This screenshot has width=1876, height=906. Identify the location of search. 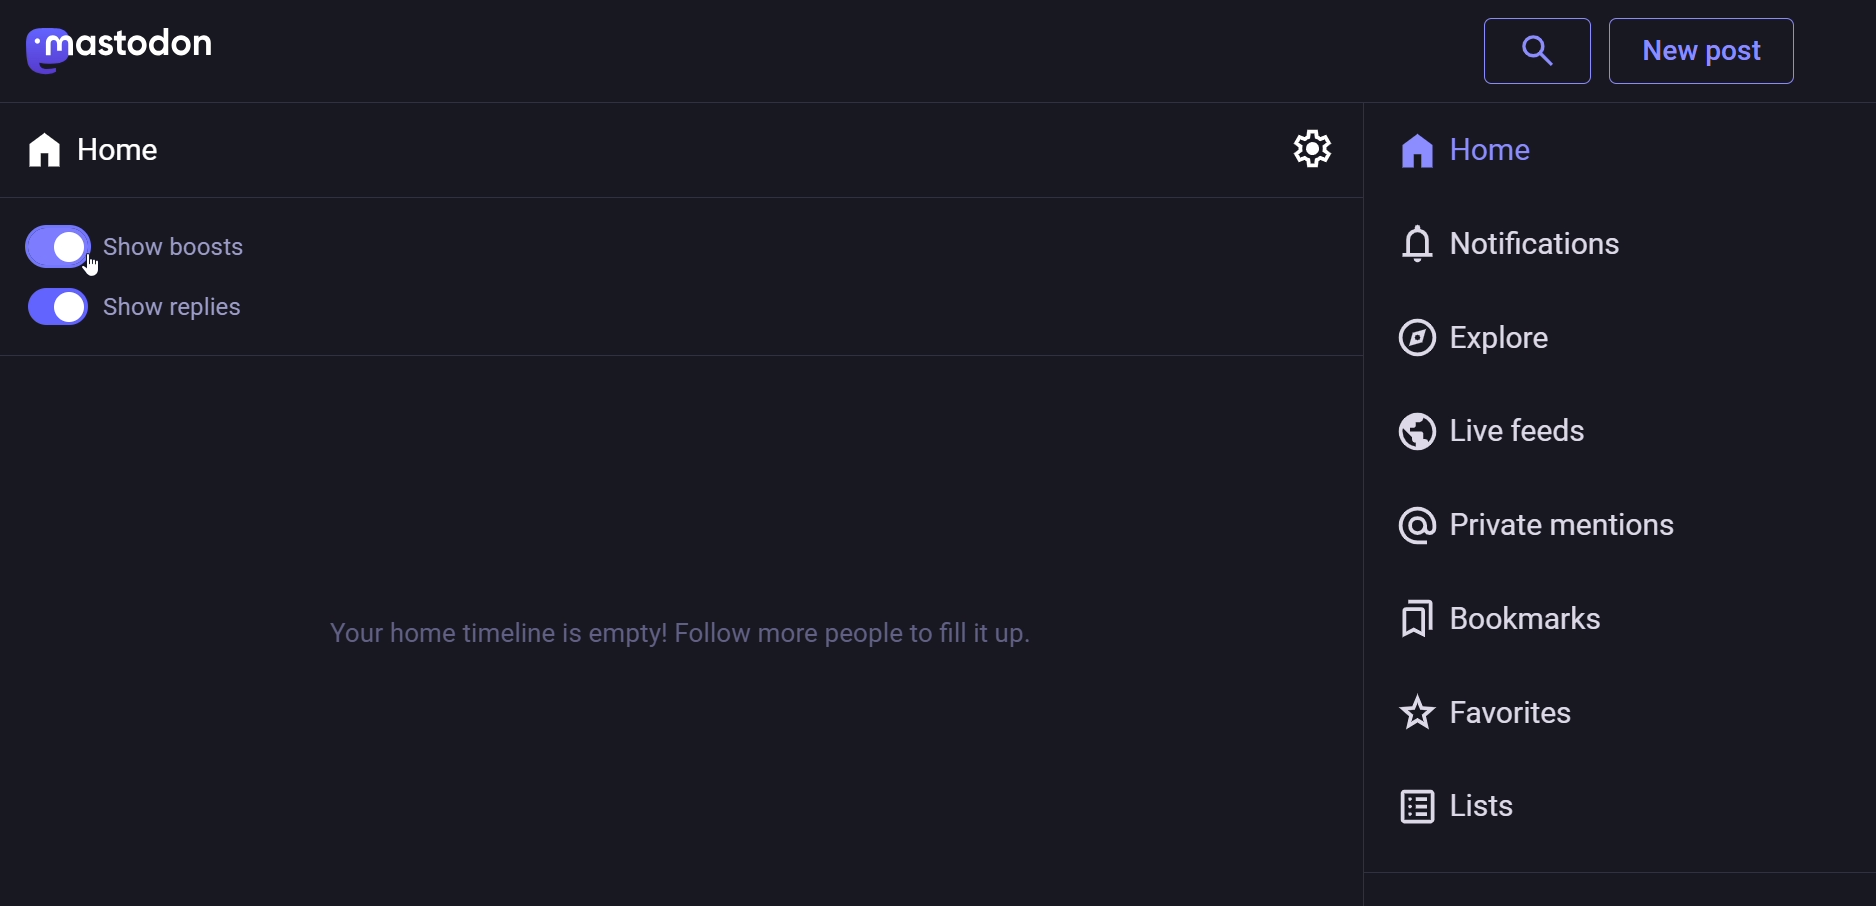
(1536, 50).